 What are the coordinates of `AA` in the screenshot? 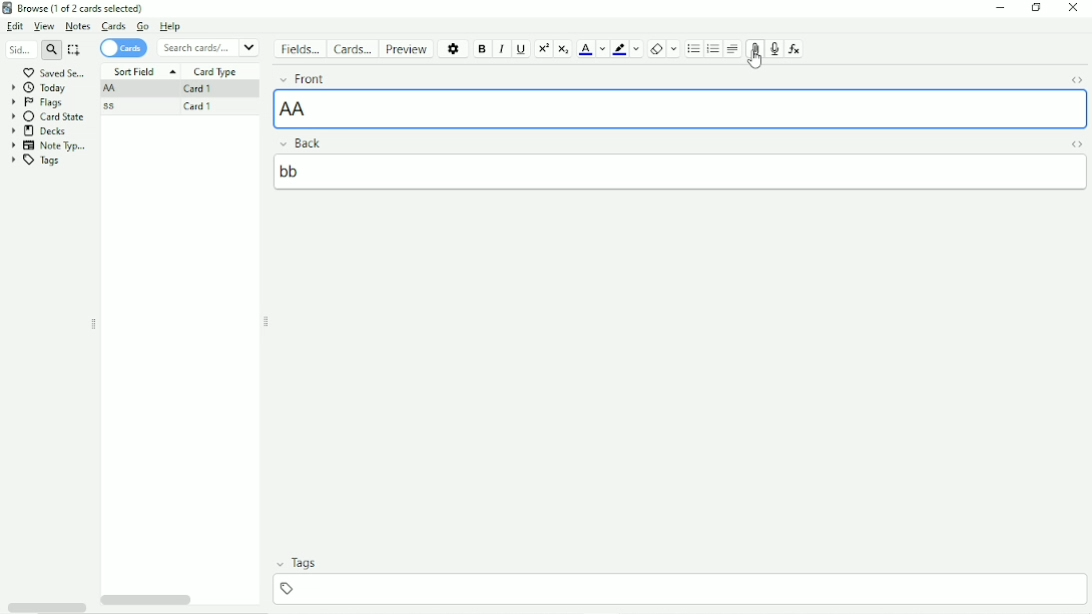 It's located at (111, 90).